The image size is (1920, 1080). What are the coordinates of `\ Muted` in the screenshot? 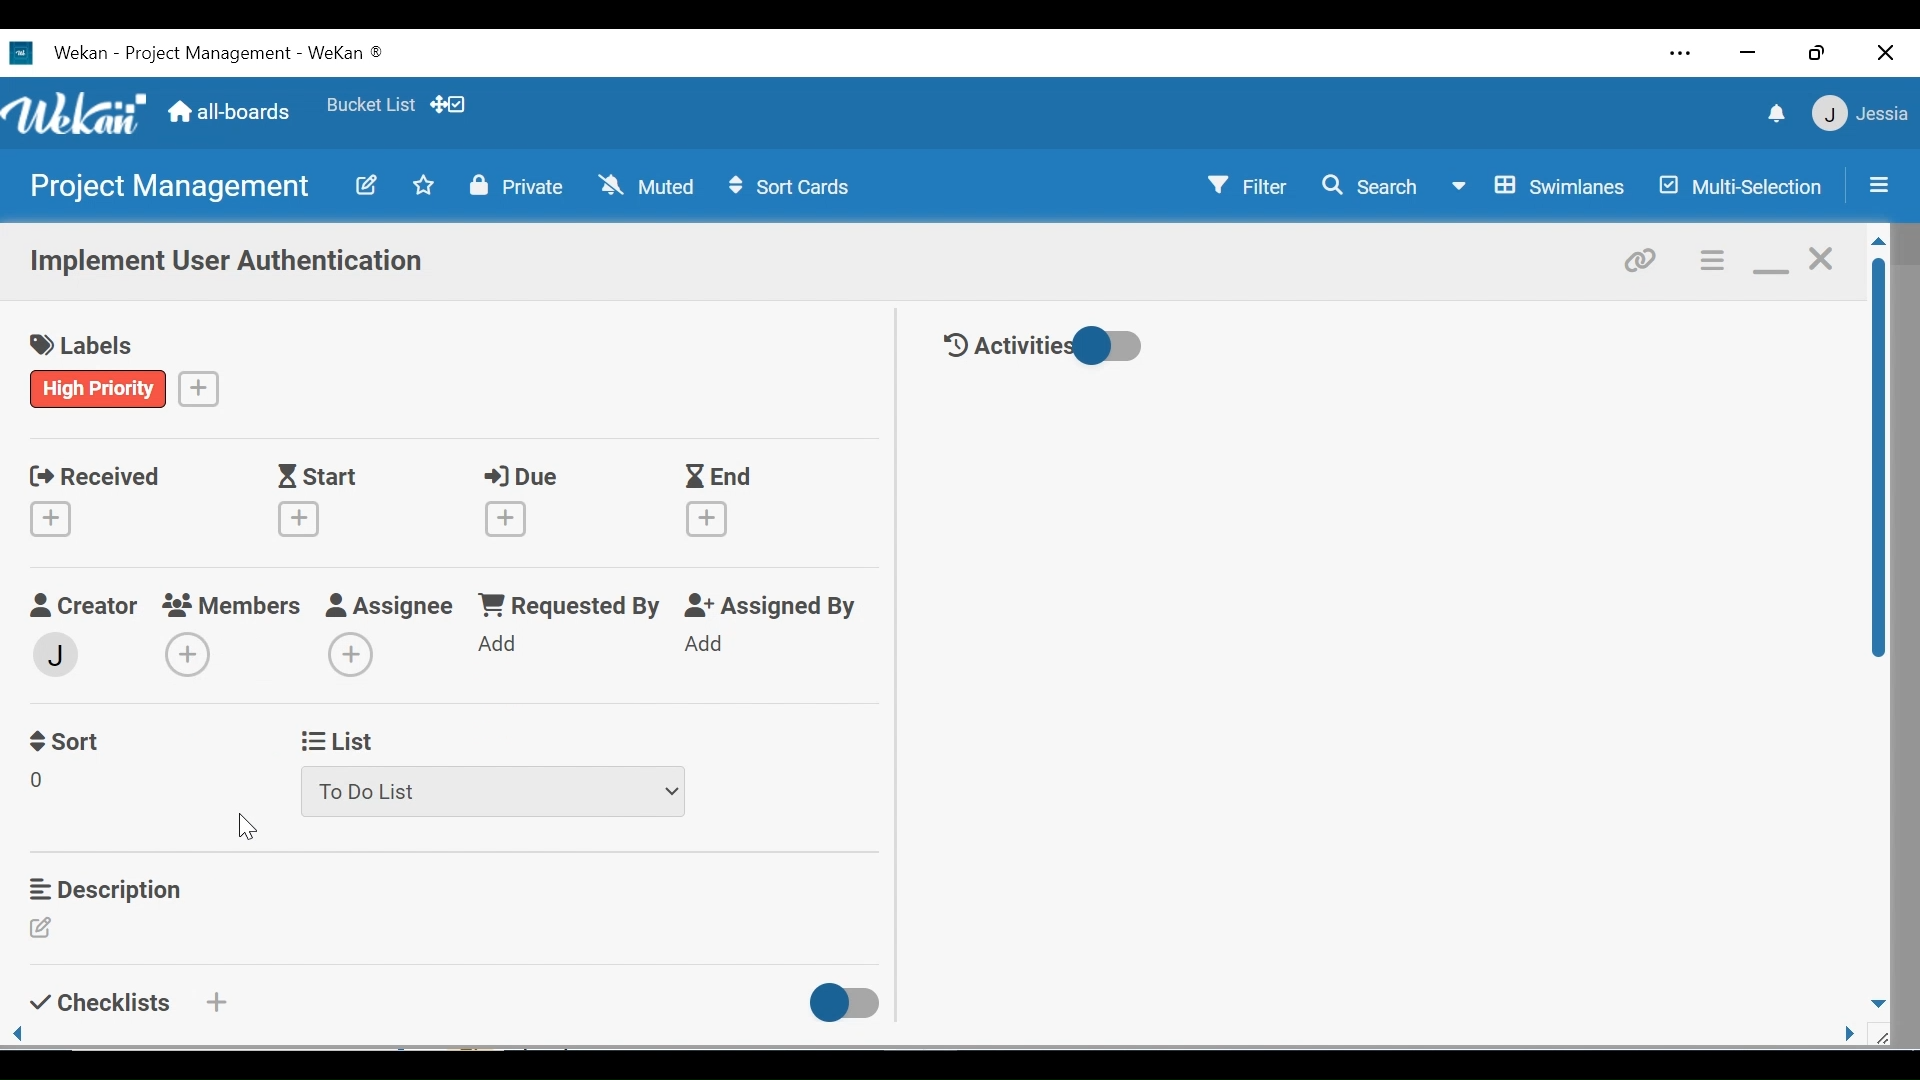 It's located at (649, 187).